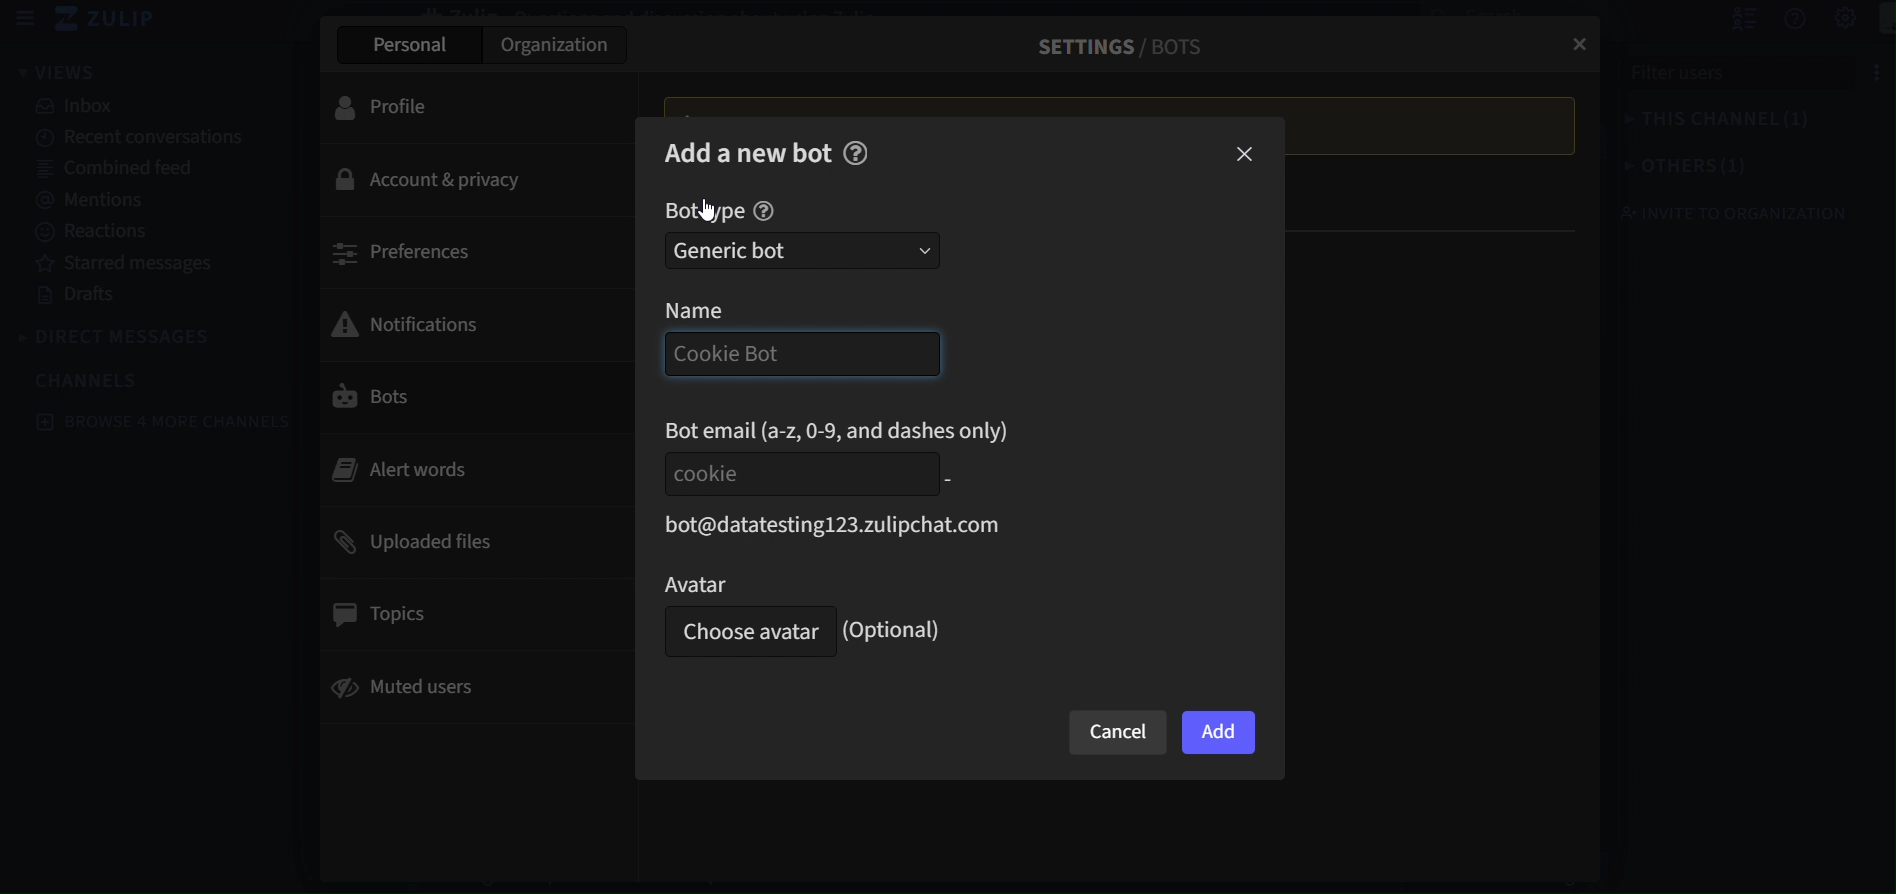 This screenshot has height=894, width=1896. I want to click on browse 4 more channels, so click(167, 421).